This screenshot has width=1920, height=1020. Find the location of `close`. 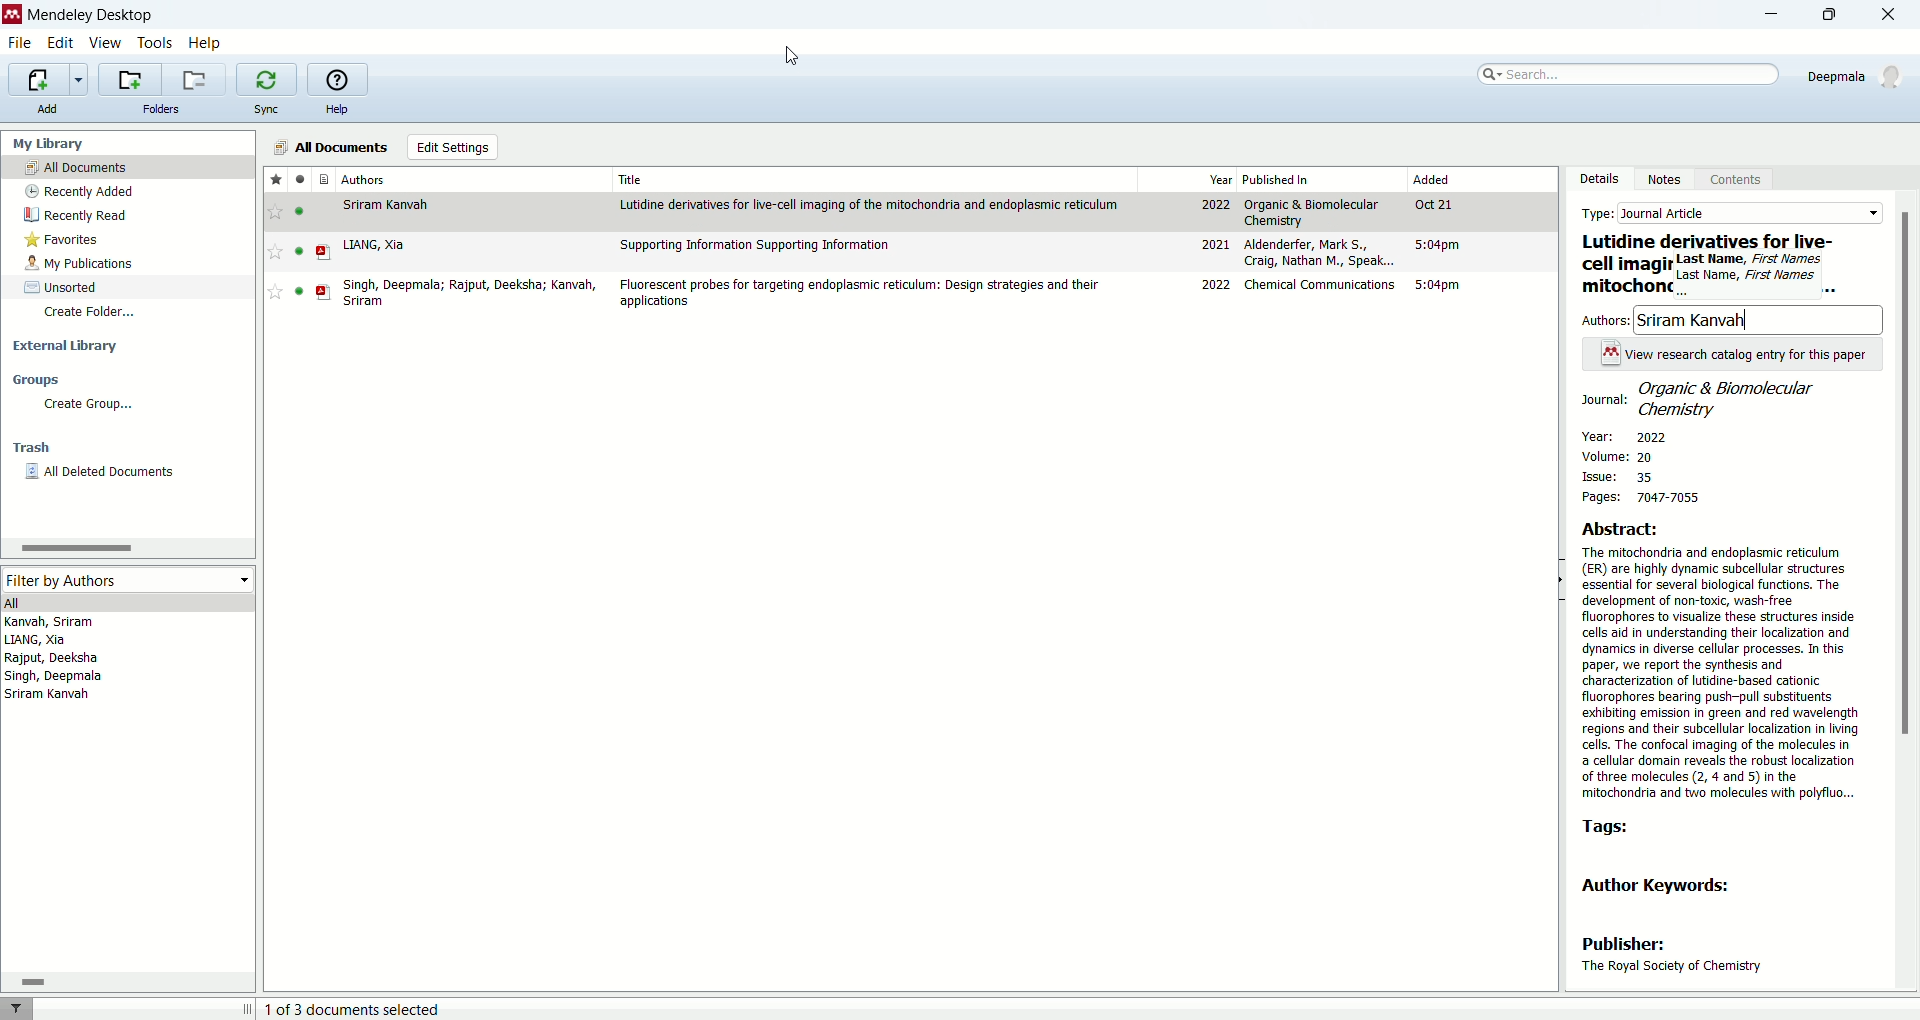

close is located at coordinates (1895, 14).